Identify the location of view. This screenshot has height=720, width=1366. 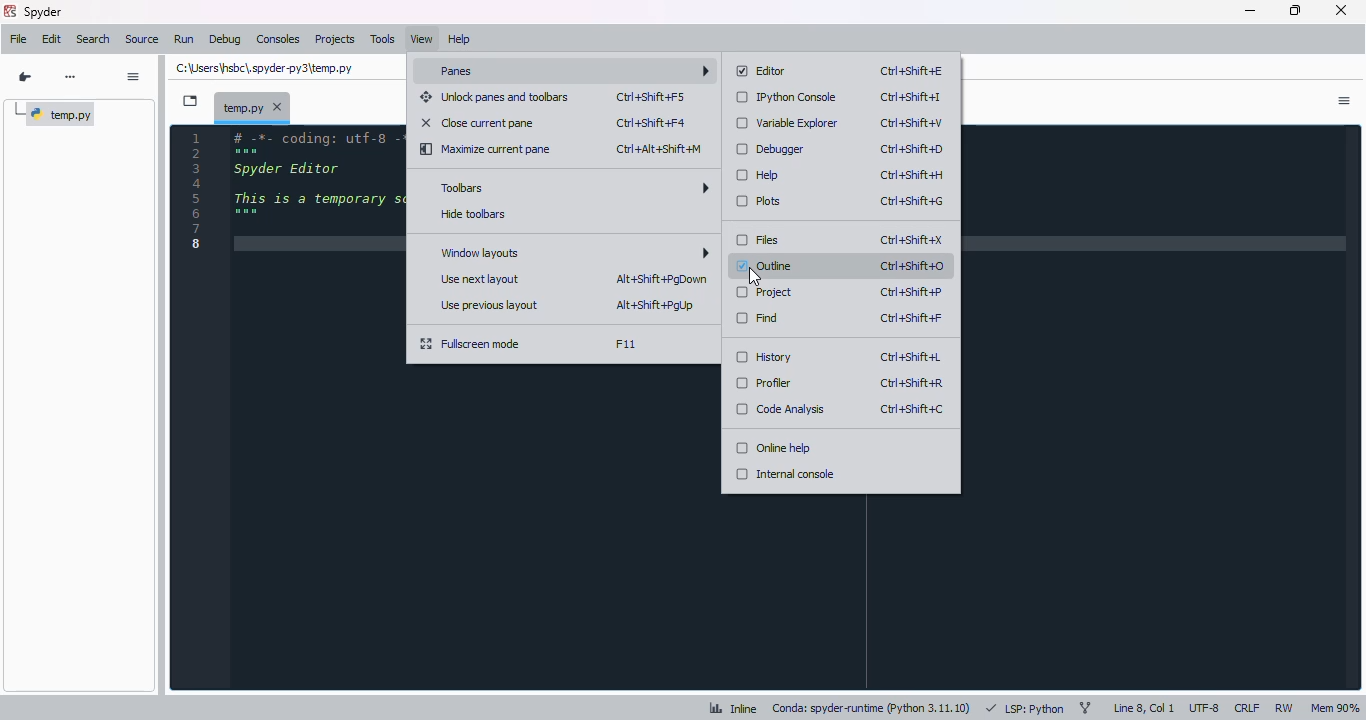
(422, 39).